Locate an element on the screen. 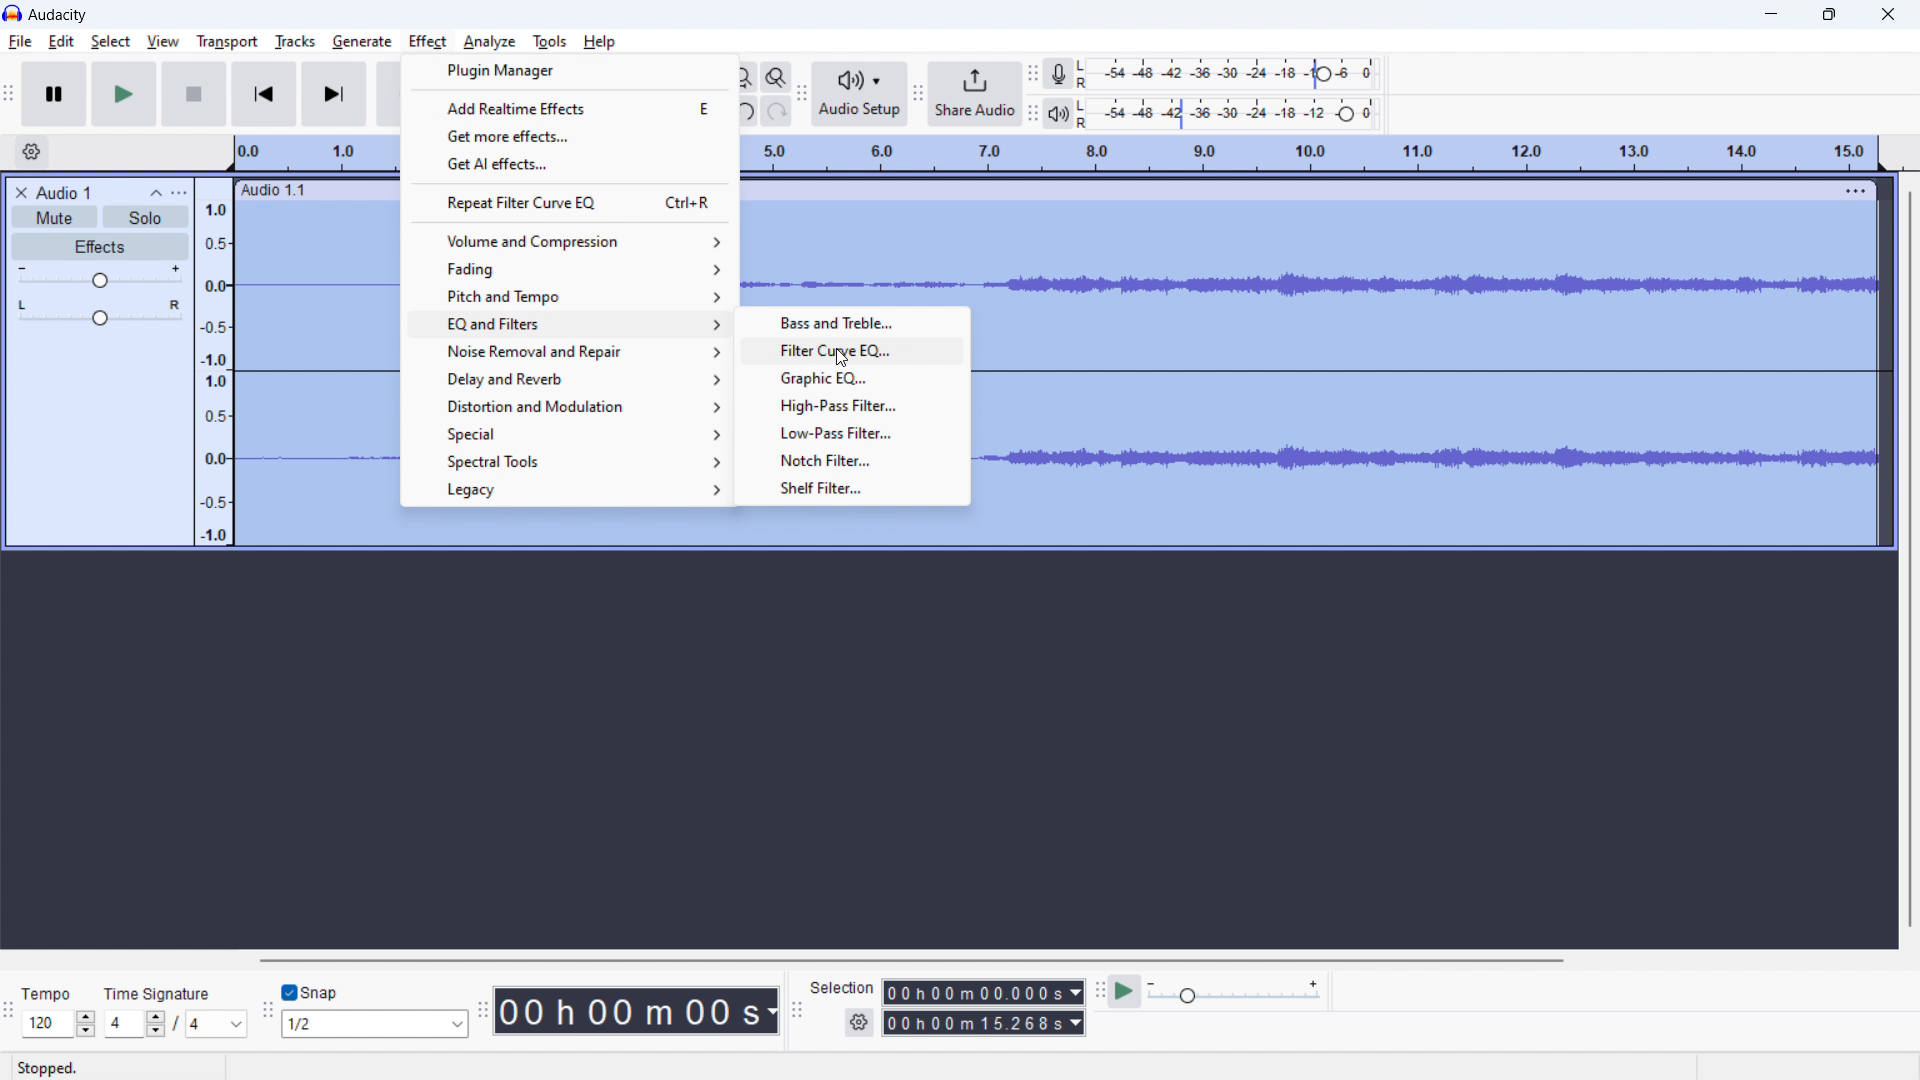 The width and height of the screenshot is (1920, 1080). snap toggle is located at coordinates (311, 991).